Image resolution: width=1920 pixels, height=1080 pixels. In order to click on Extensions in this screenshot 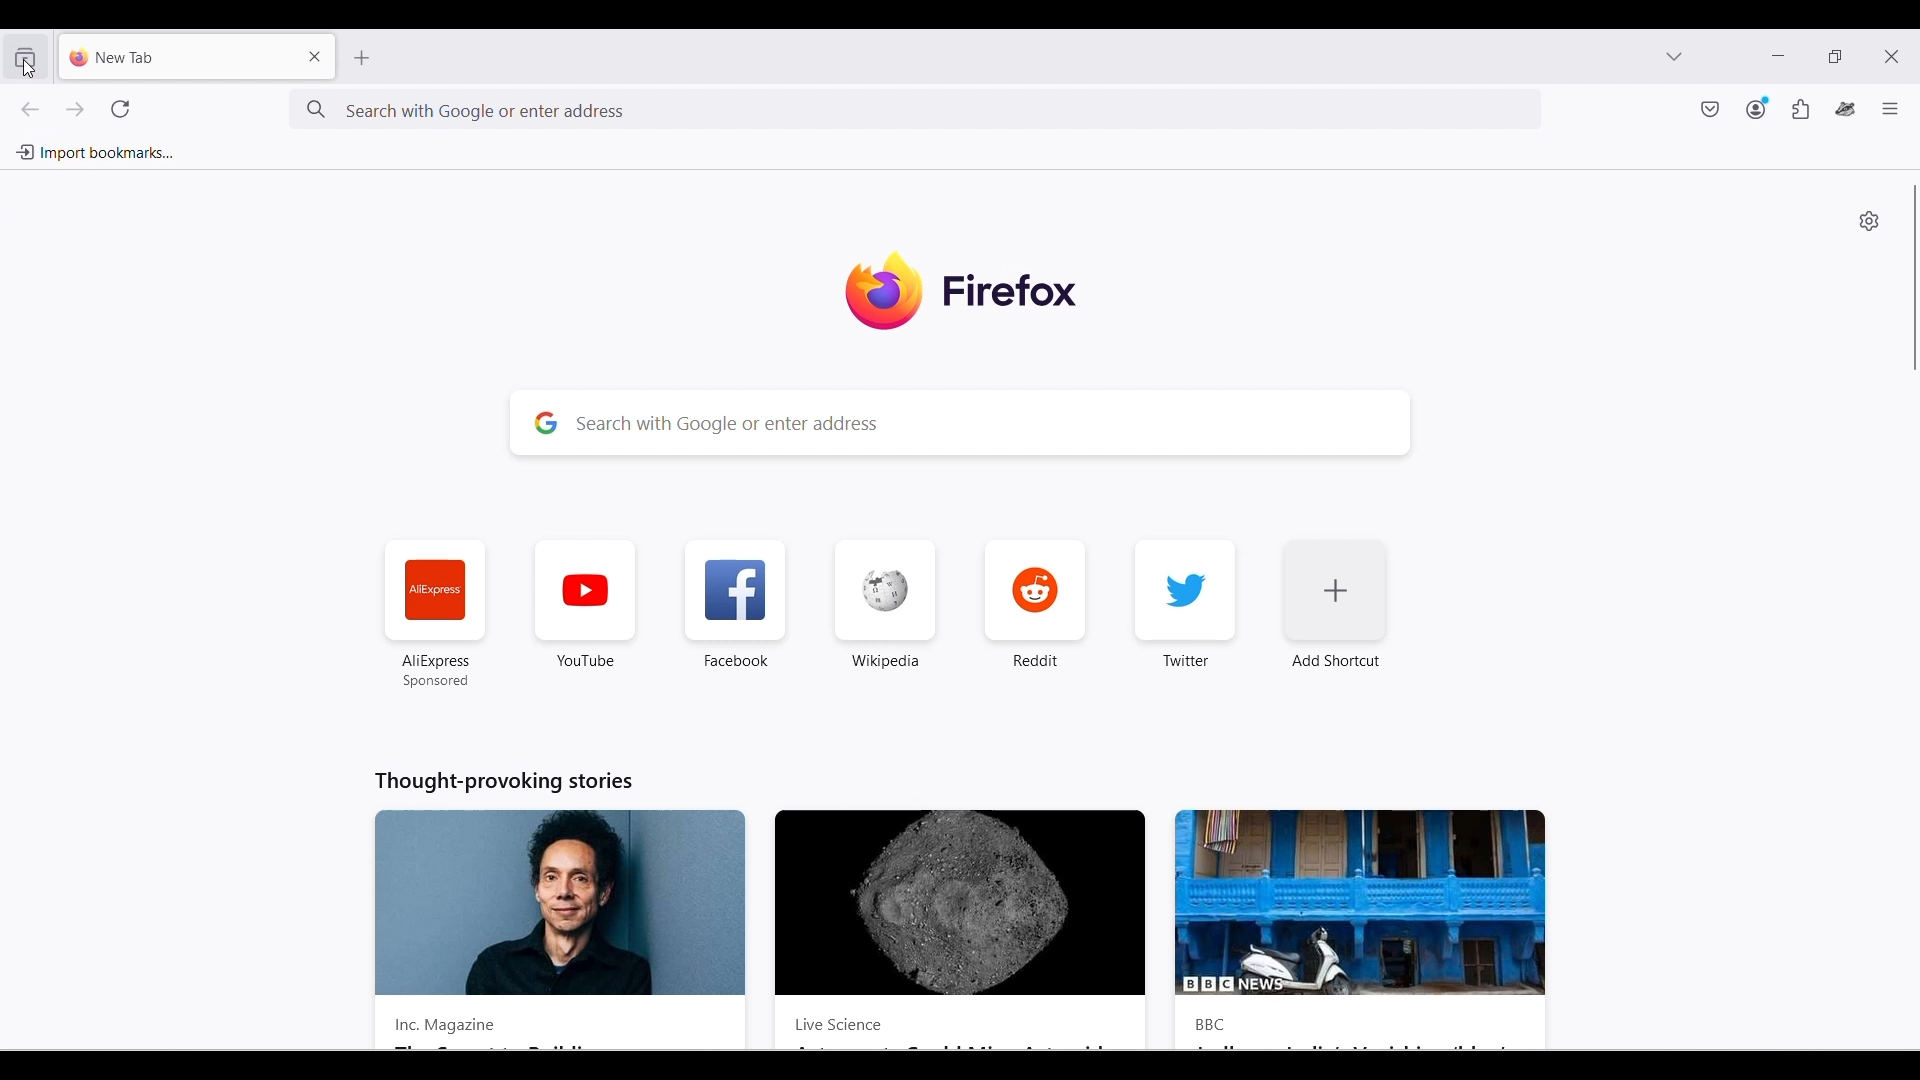, I will do `click(1801, 109)`.